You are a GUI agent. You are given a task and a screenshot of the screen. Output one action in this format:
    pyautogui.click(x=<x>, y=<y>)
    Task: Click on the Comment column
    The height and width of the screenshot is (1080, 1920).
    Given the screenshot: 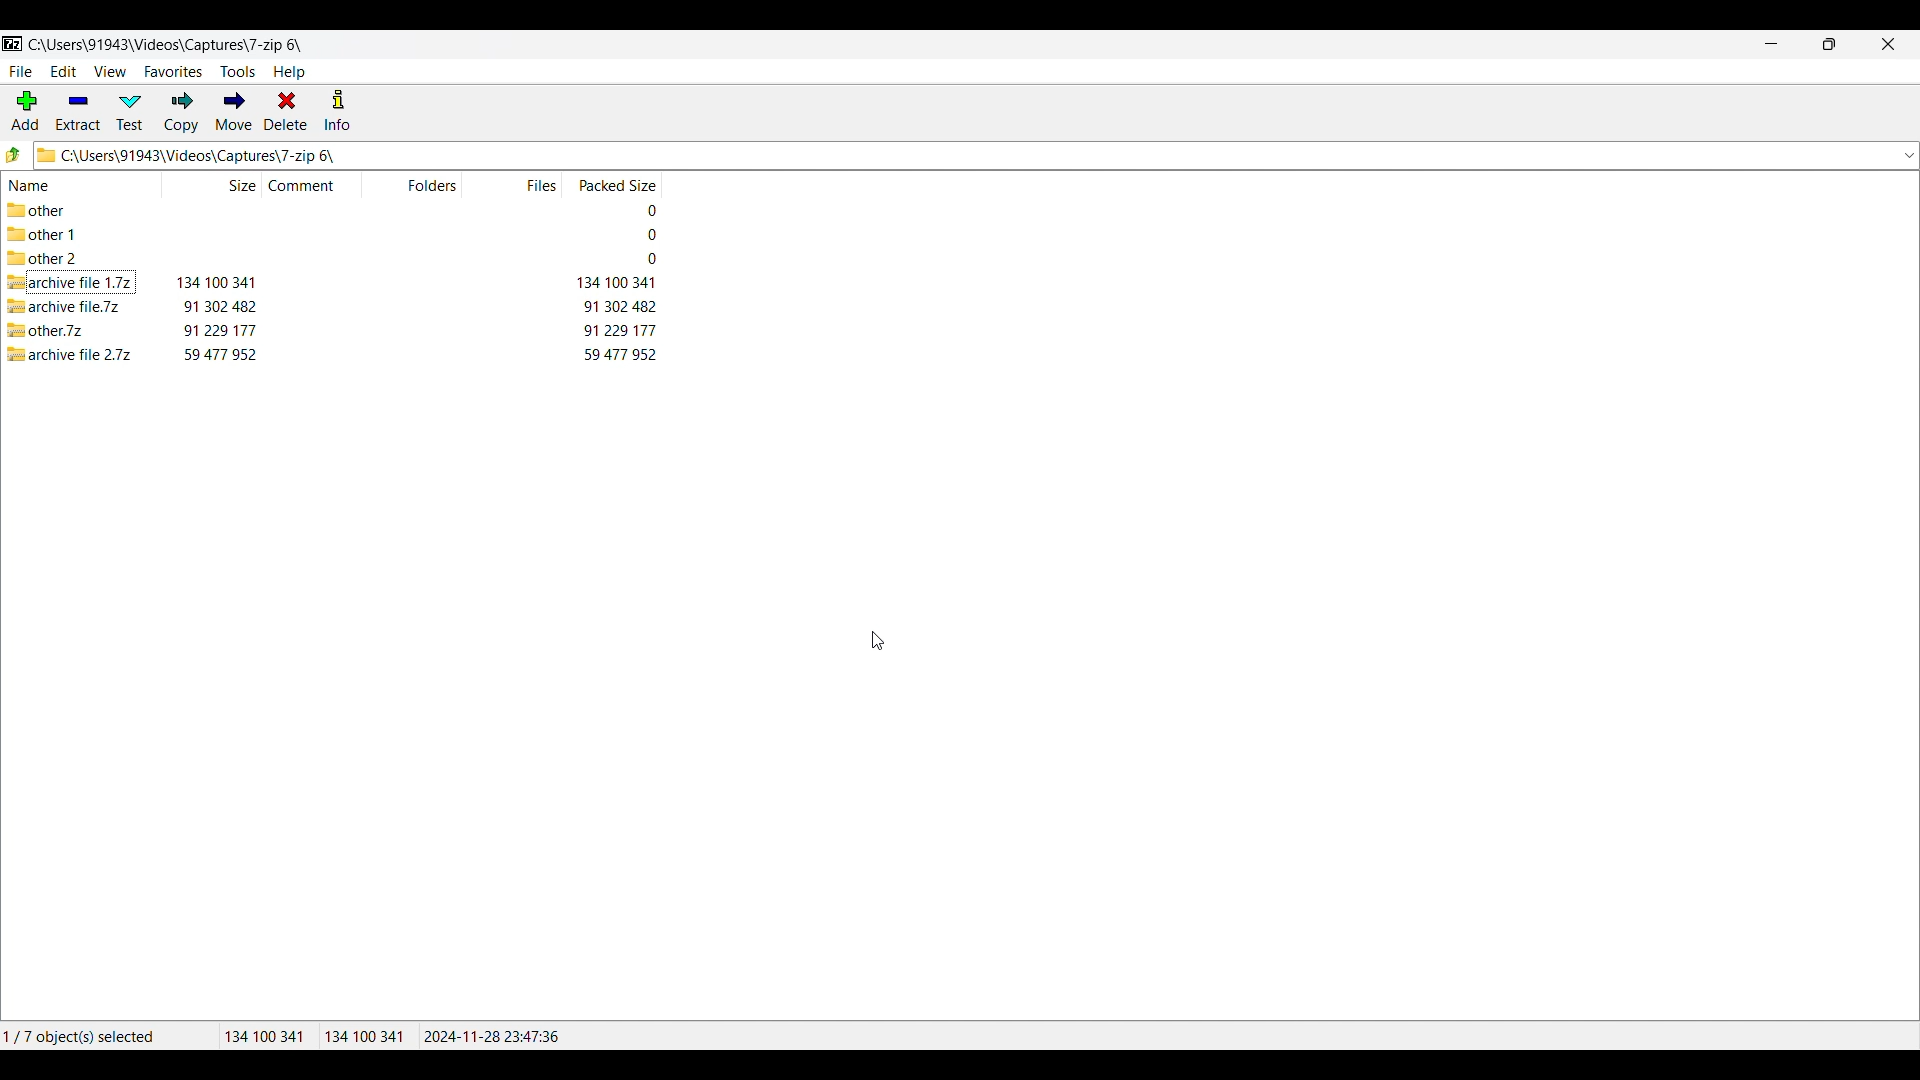 What is the action you would take?
    pyautogui.click(x=314, y=184)
    